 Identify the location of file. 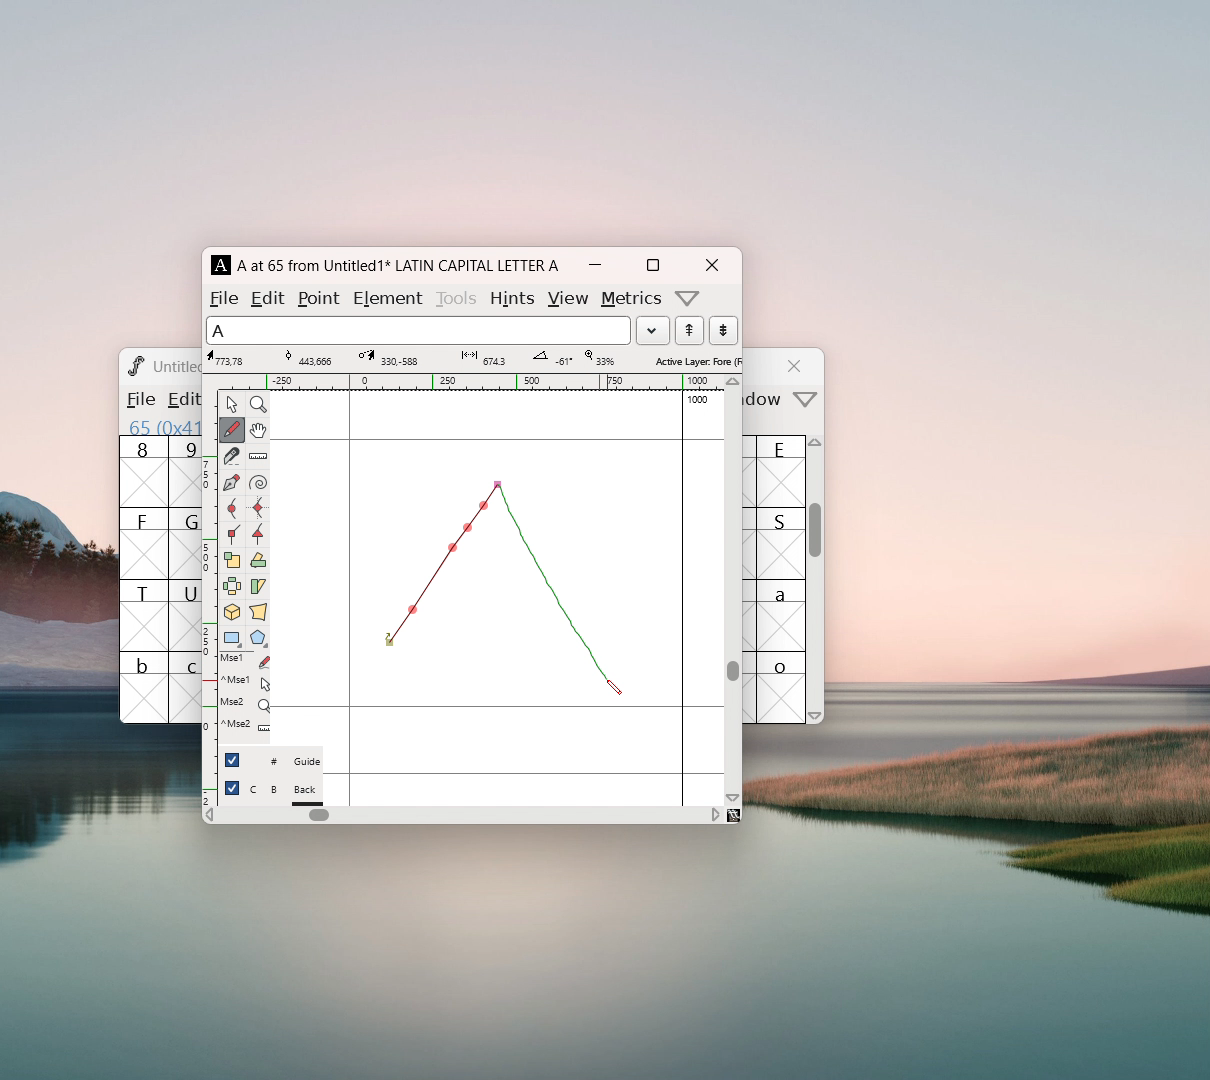
(139, 399).